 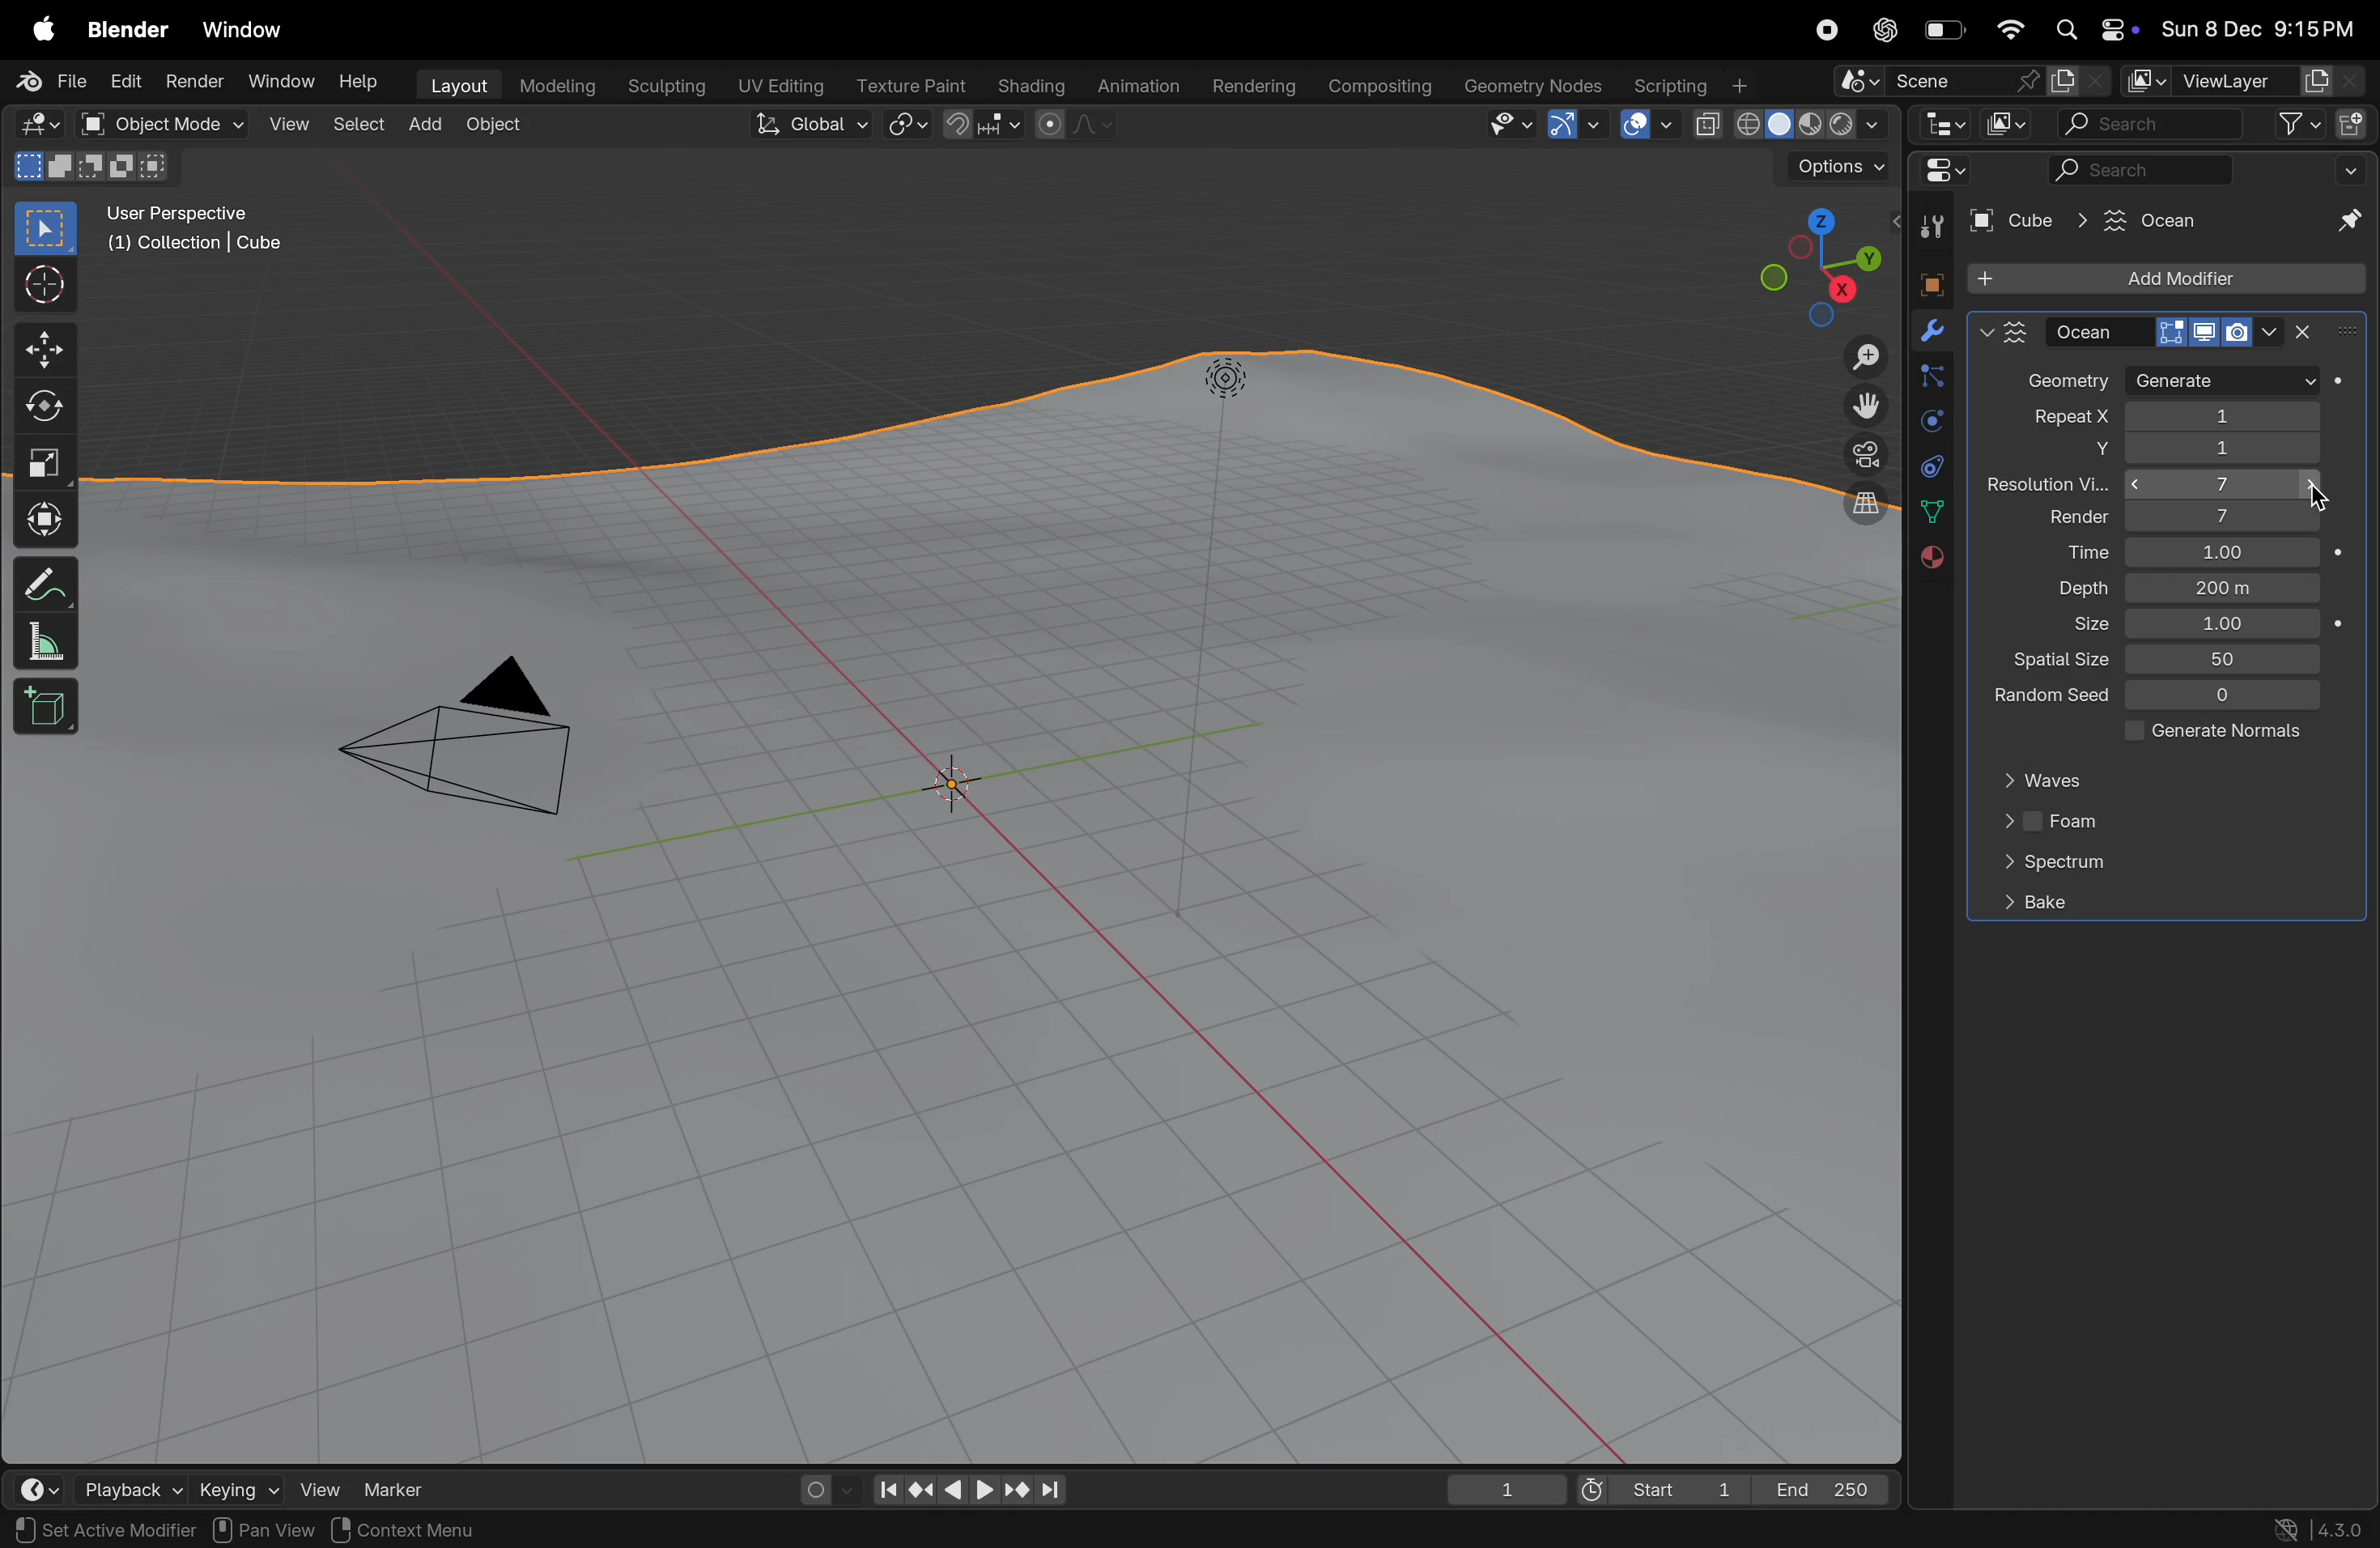 I want to click on 7, so click(x=2227, y=487).